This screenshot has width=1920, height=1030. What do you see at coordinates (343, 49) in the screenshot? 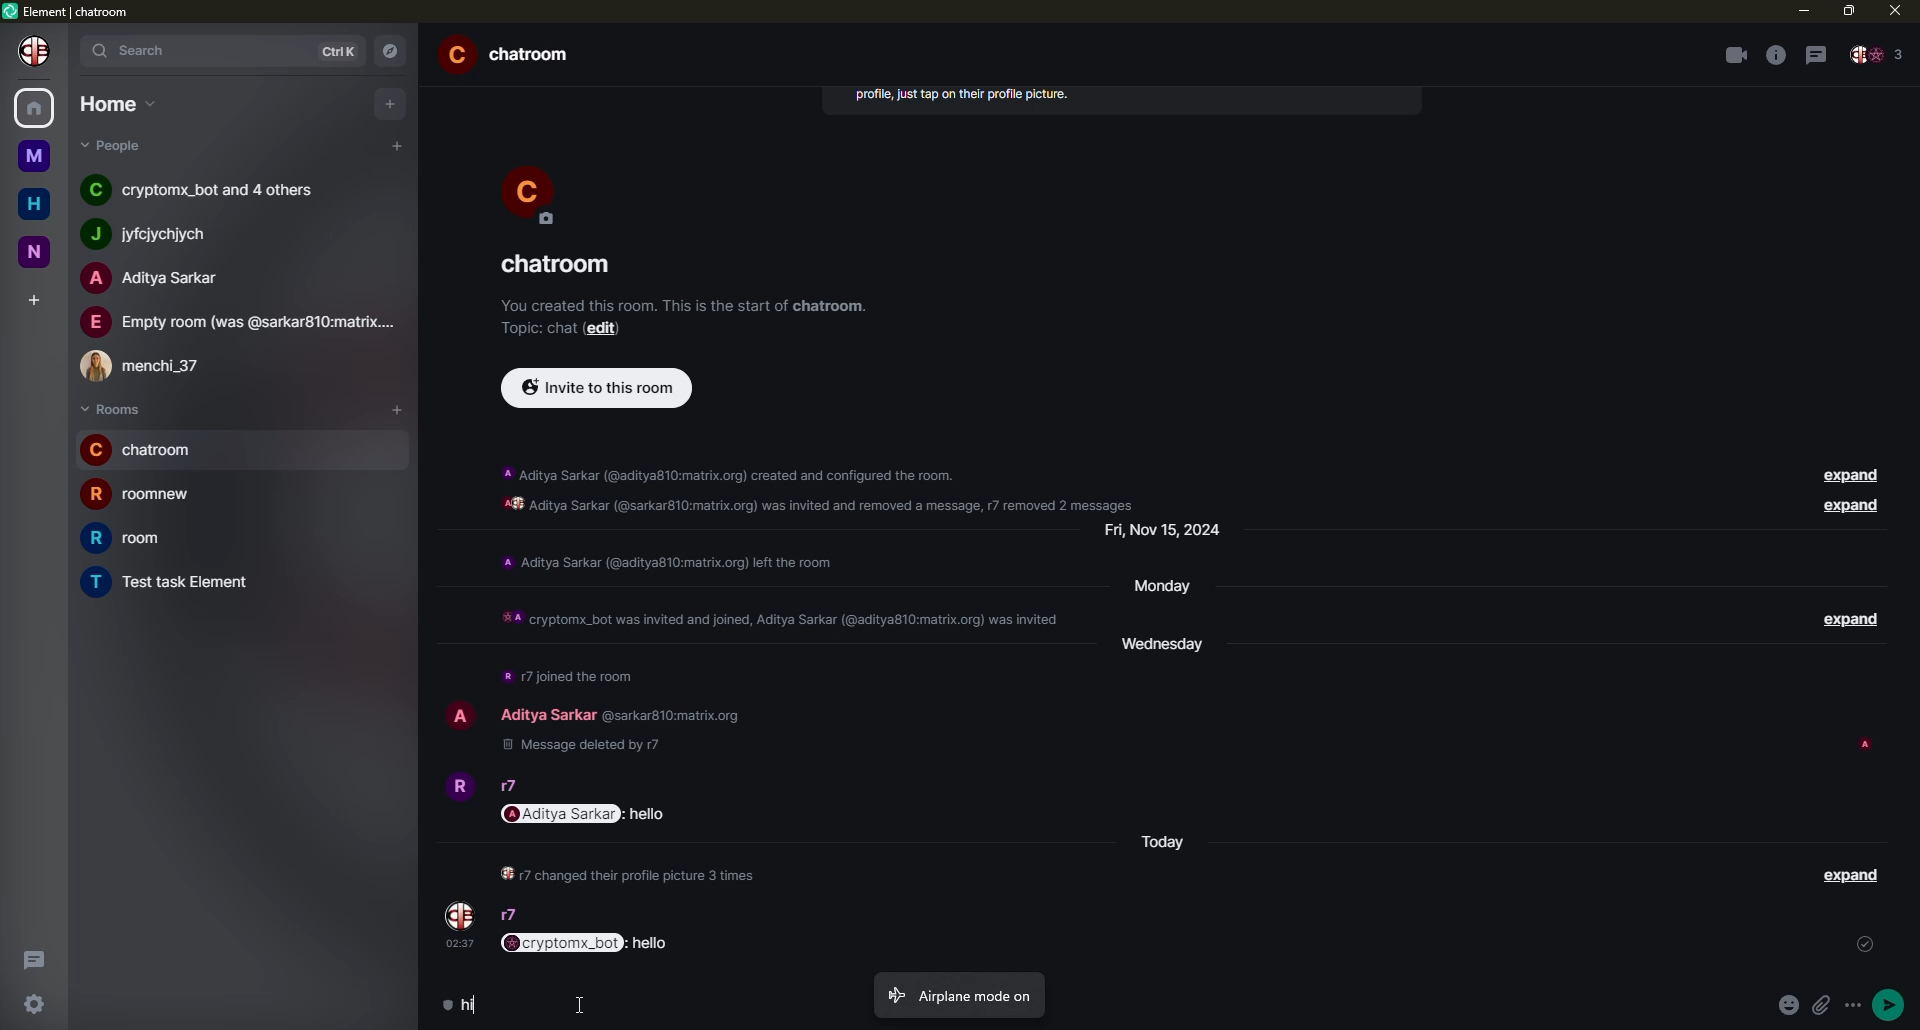
I see `ctrlK` at bounding box center [343, 49].